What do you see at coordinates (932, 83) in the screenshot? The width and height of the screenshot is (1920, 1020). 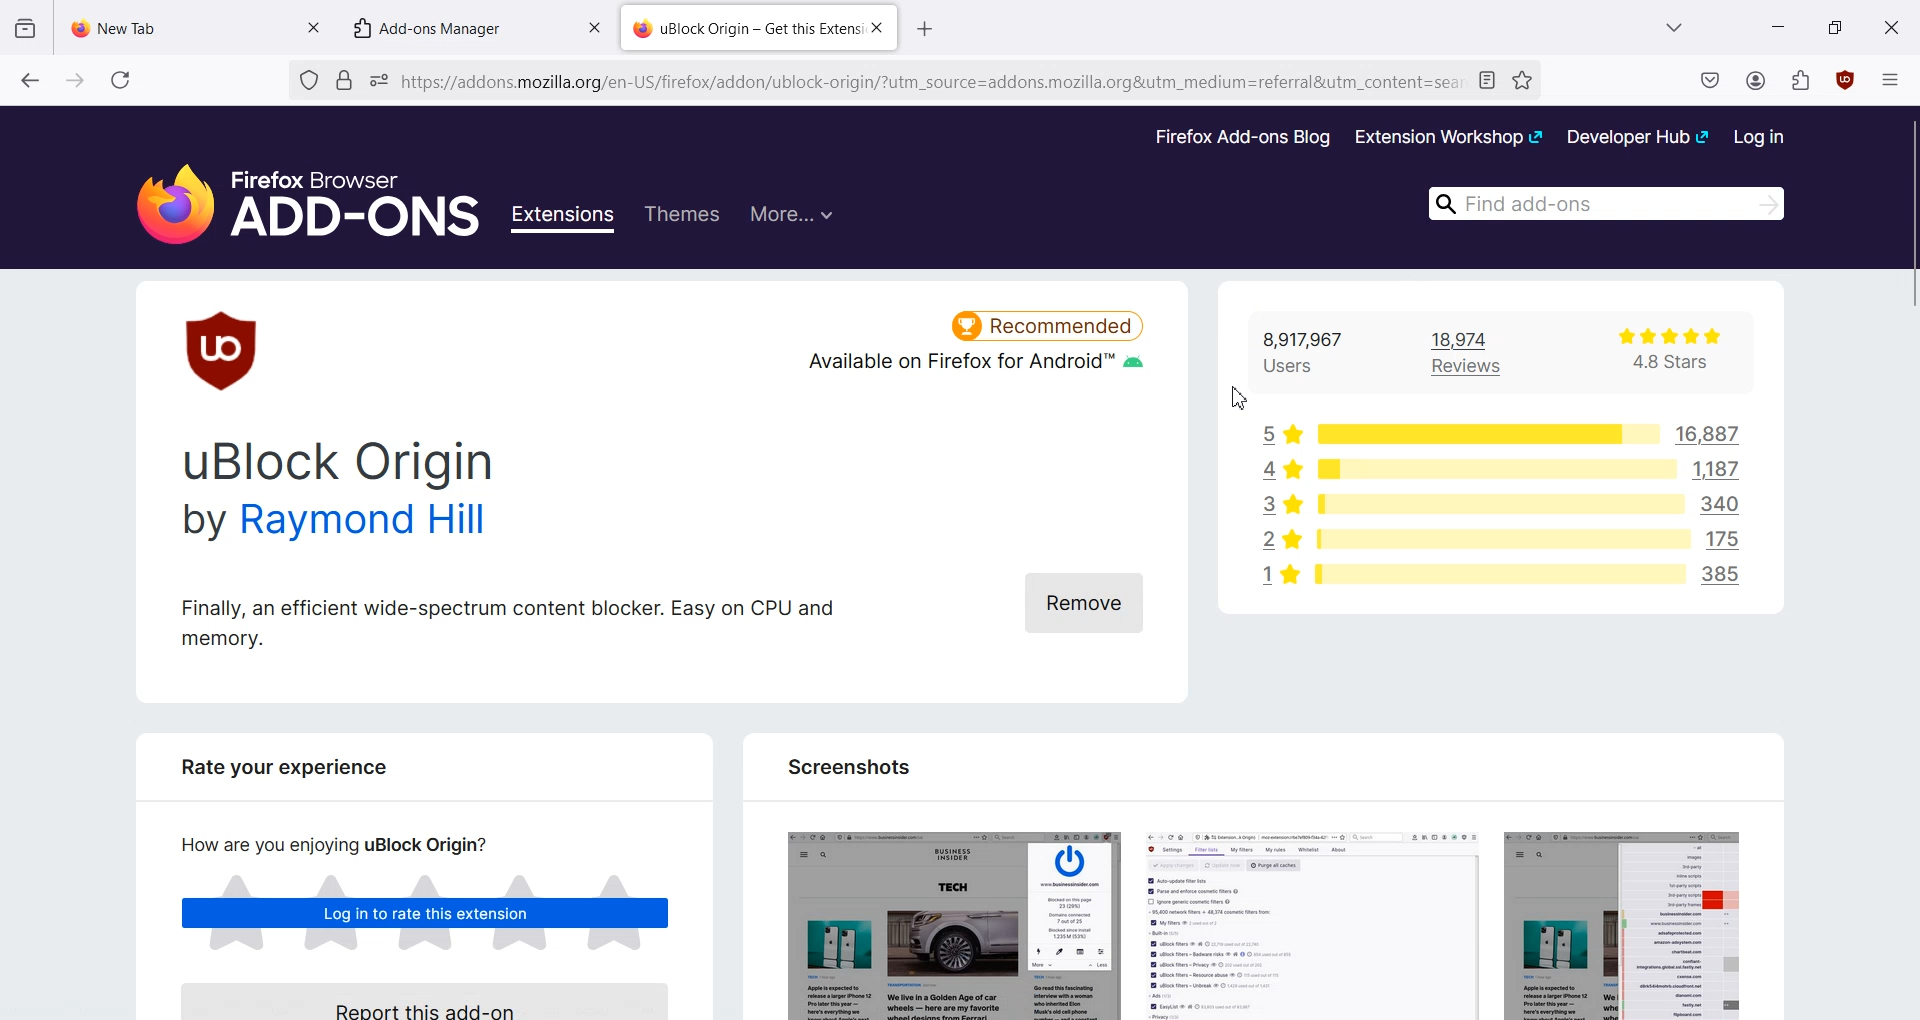 I see `https://addons.mozilla.org/en-US/firefox/addon/ublock-origin/?utm_source=addons.mozilla.org&utm_medium=referral&utm_content=search` at bounding box center [932, 83].